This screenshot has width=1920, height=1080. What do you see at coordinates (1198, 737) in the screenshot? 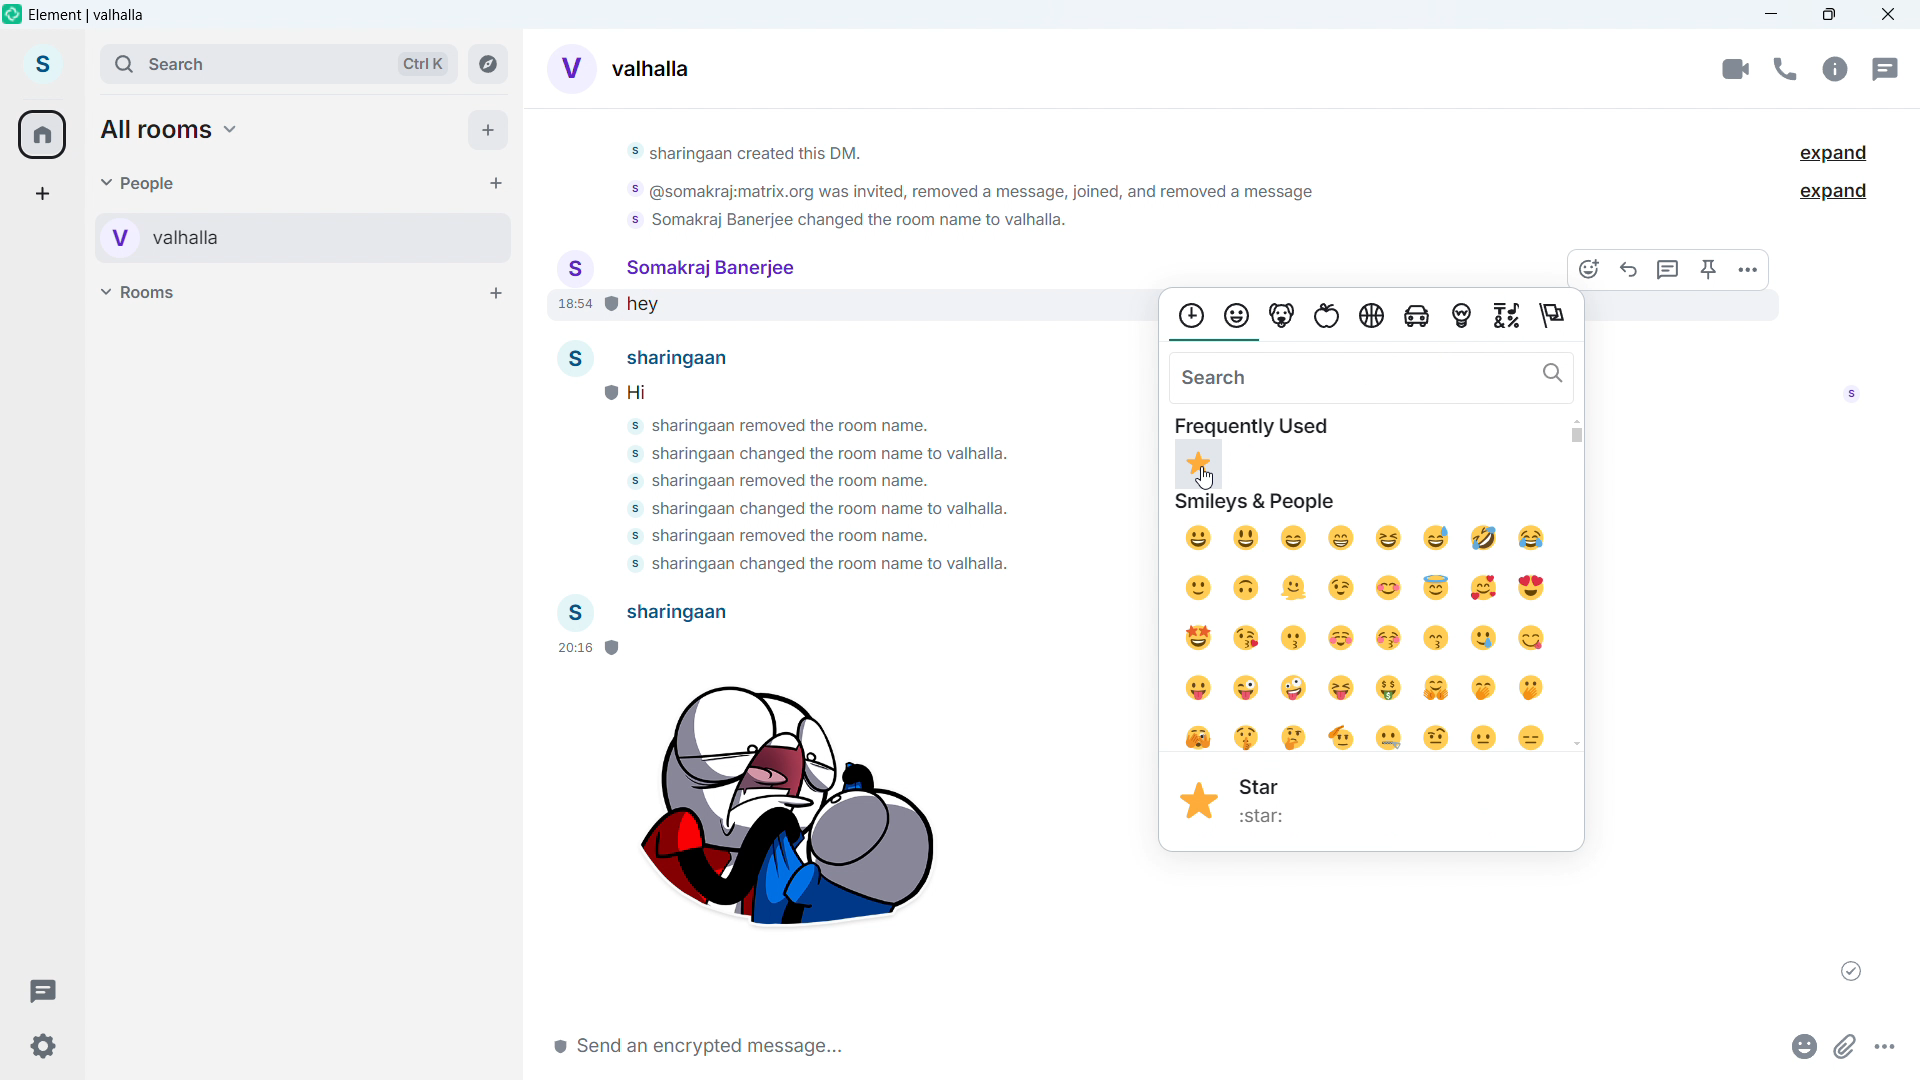
I see `face with peeking eyes` at bounding box center [1198, 737].